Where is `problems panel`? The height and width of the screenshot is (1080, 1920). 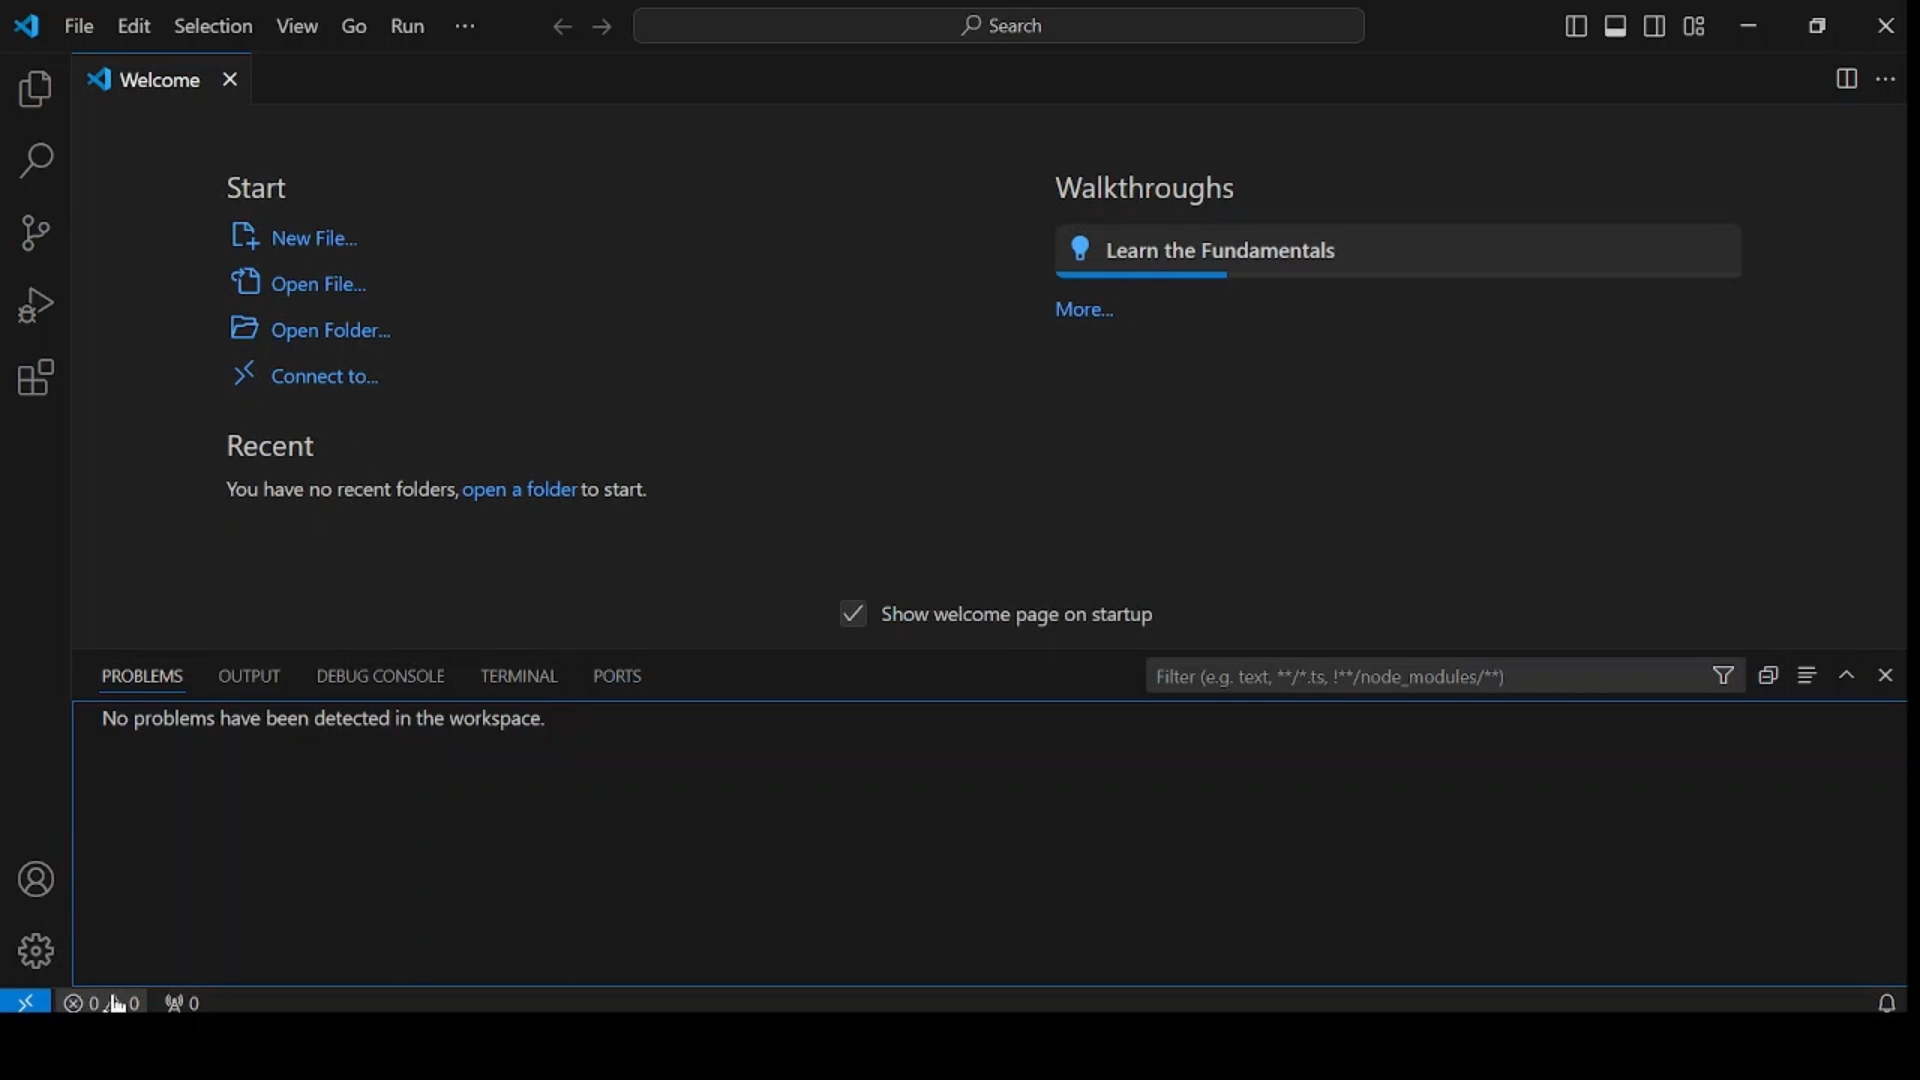
problems panel is located at coordinates (107, 1002).